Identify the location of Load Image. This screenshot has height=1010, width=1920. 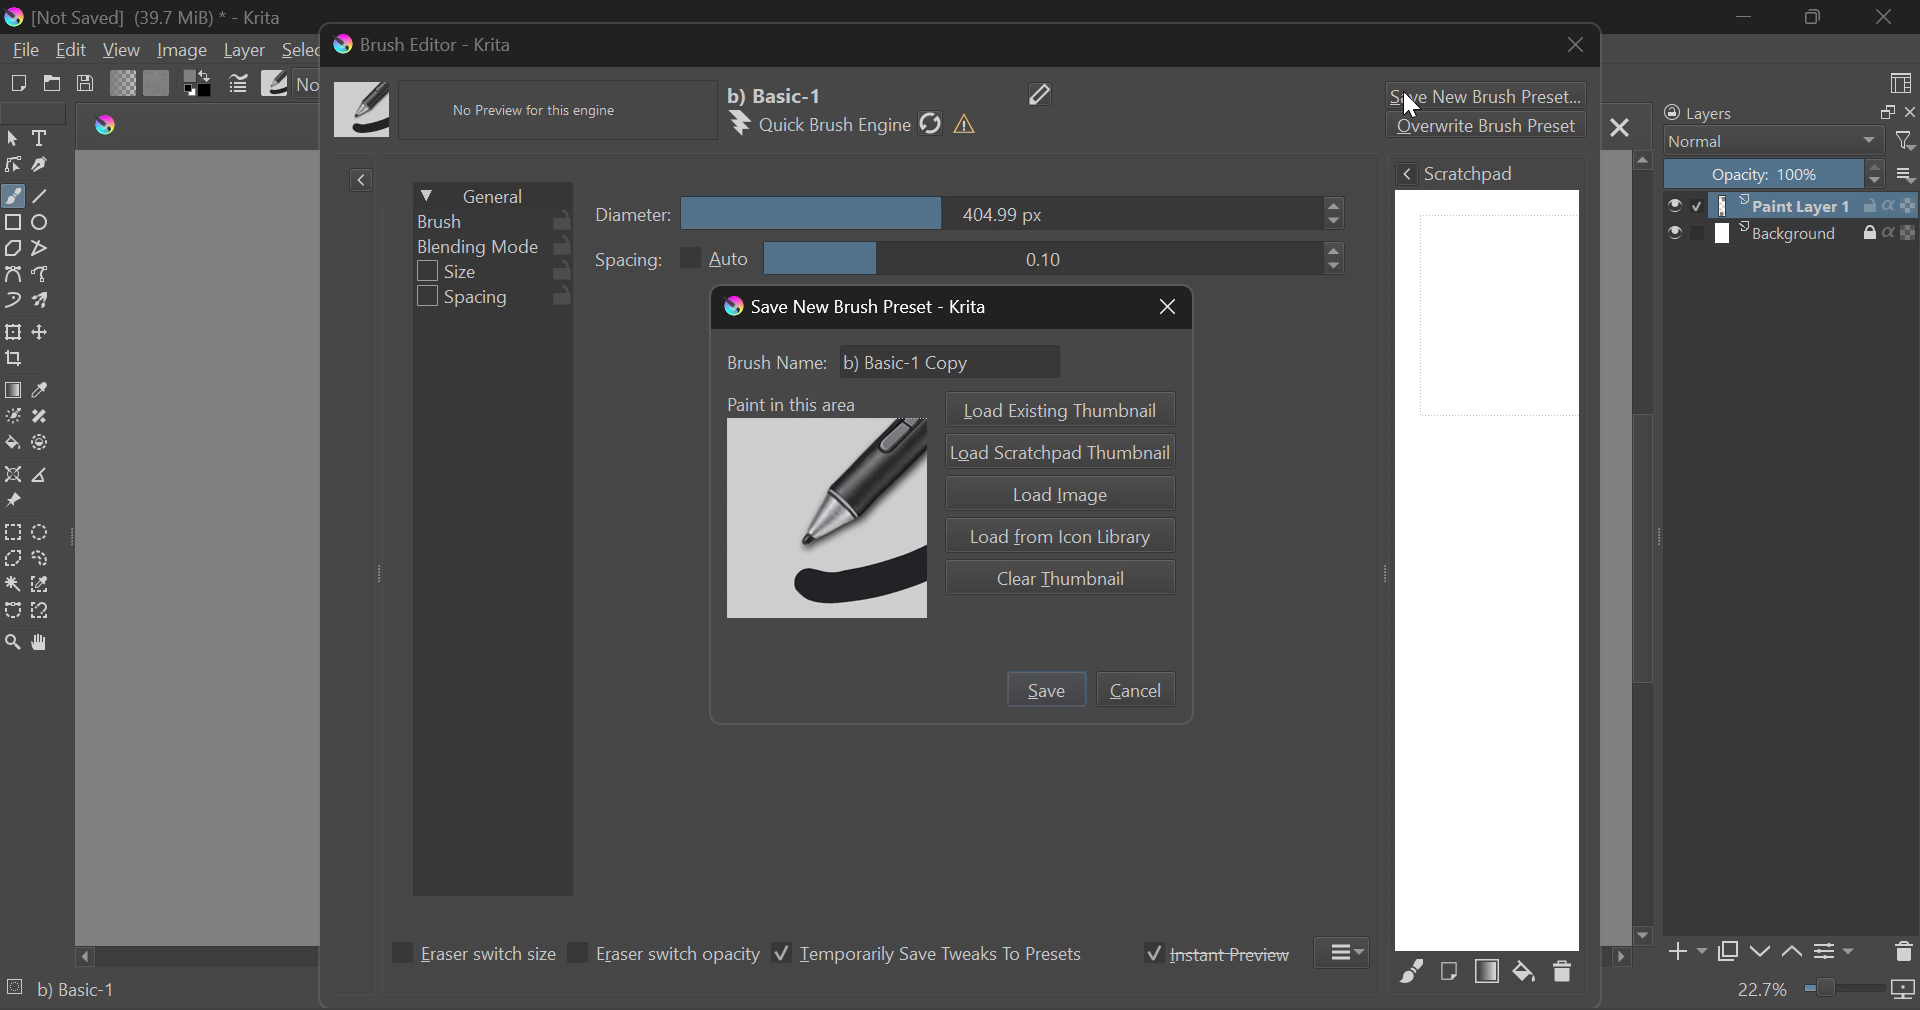
(1058, 491).